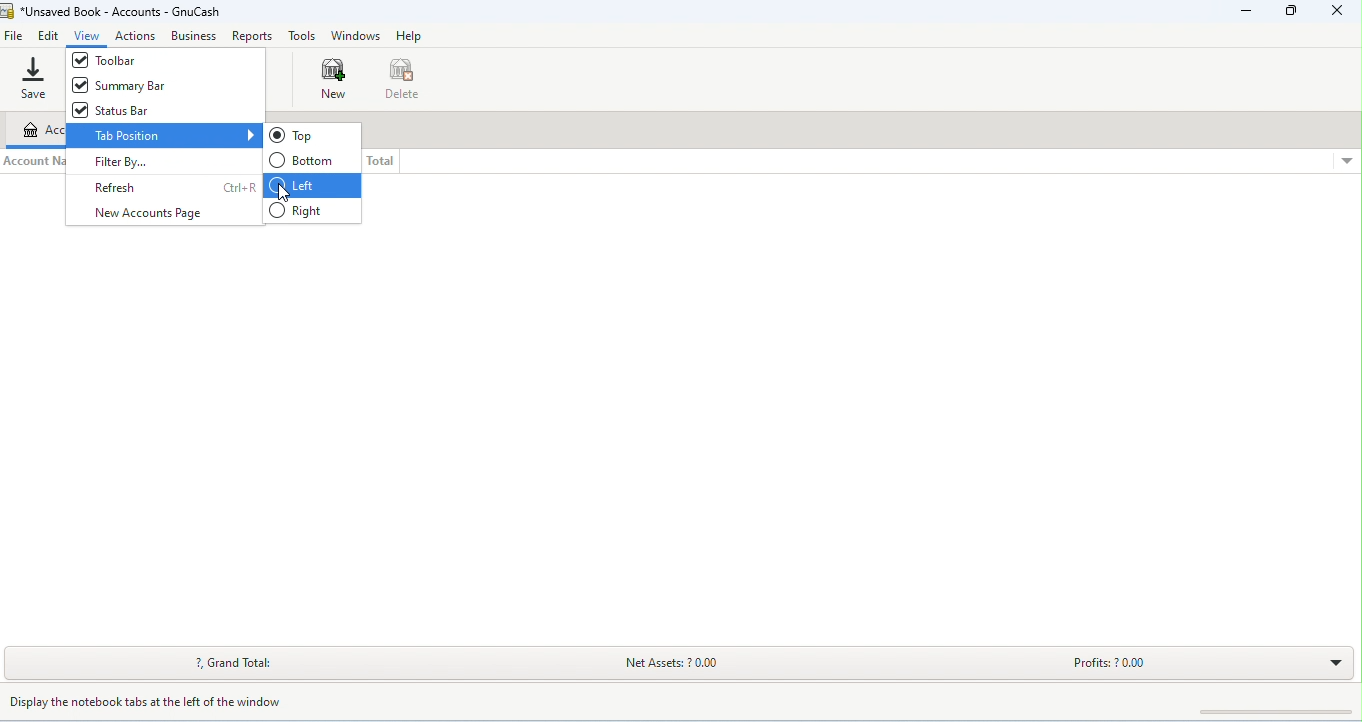 The image size is (1362, 722). What do you see at coordinates (312, 212) in the screenshot?
I see `right` at bounding box center [312, 212].